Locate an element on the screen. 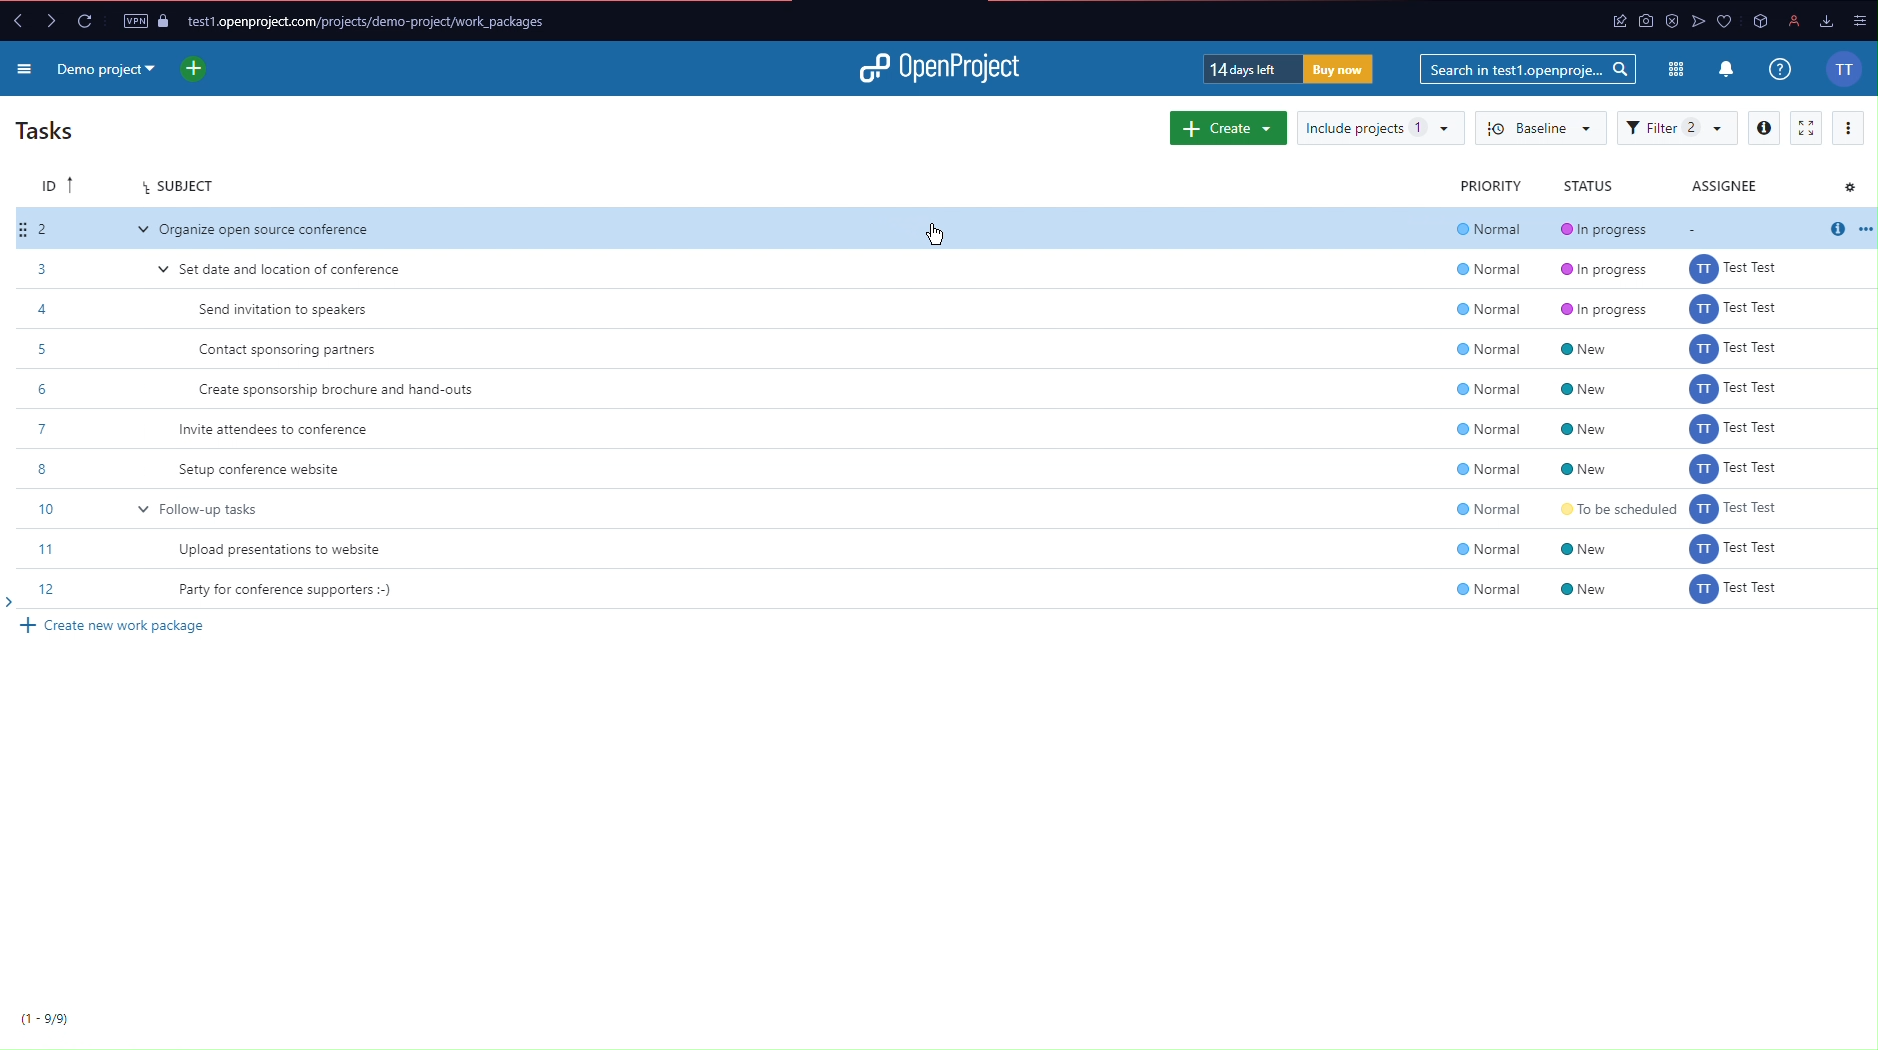 The width and height of the screenshot is (1878, 1050). app icon is located at coordinates (1637, 20).